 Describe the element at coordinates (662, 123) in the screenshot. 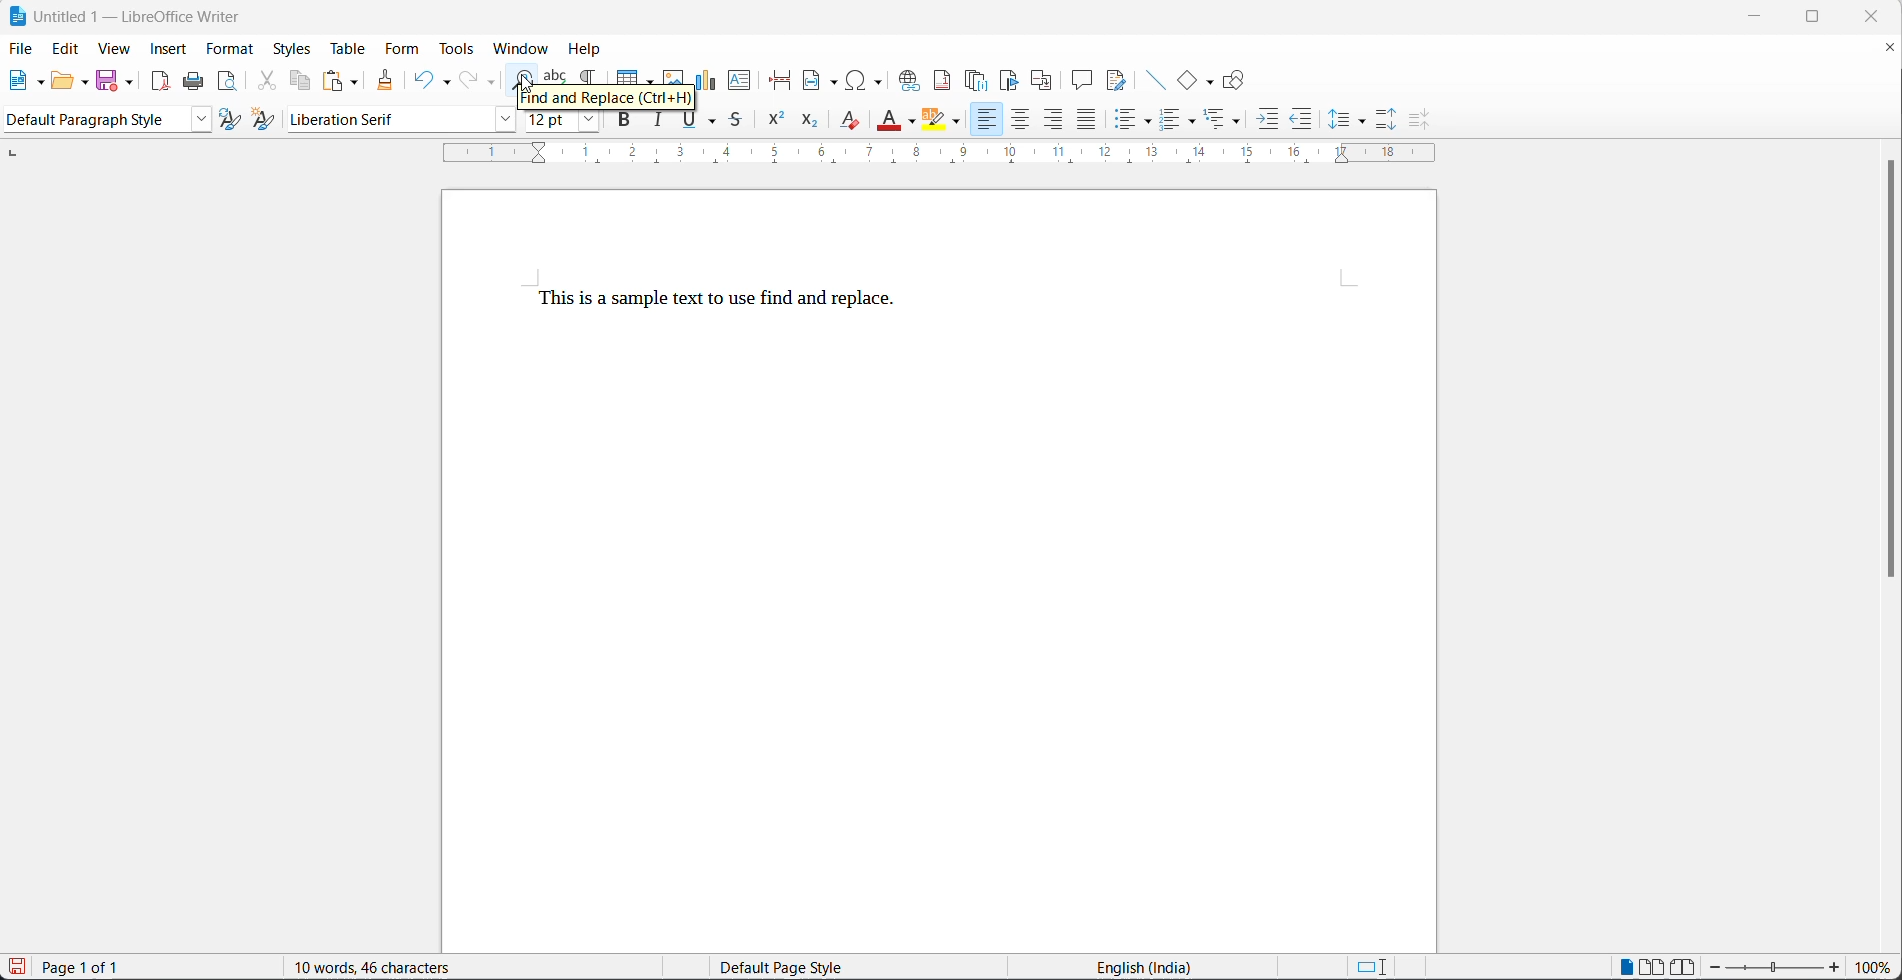

I see `italic` at that location.